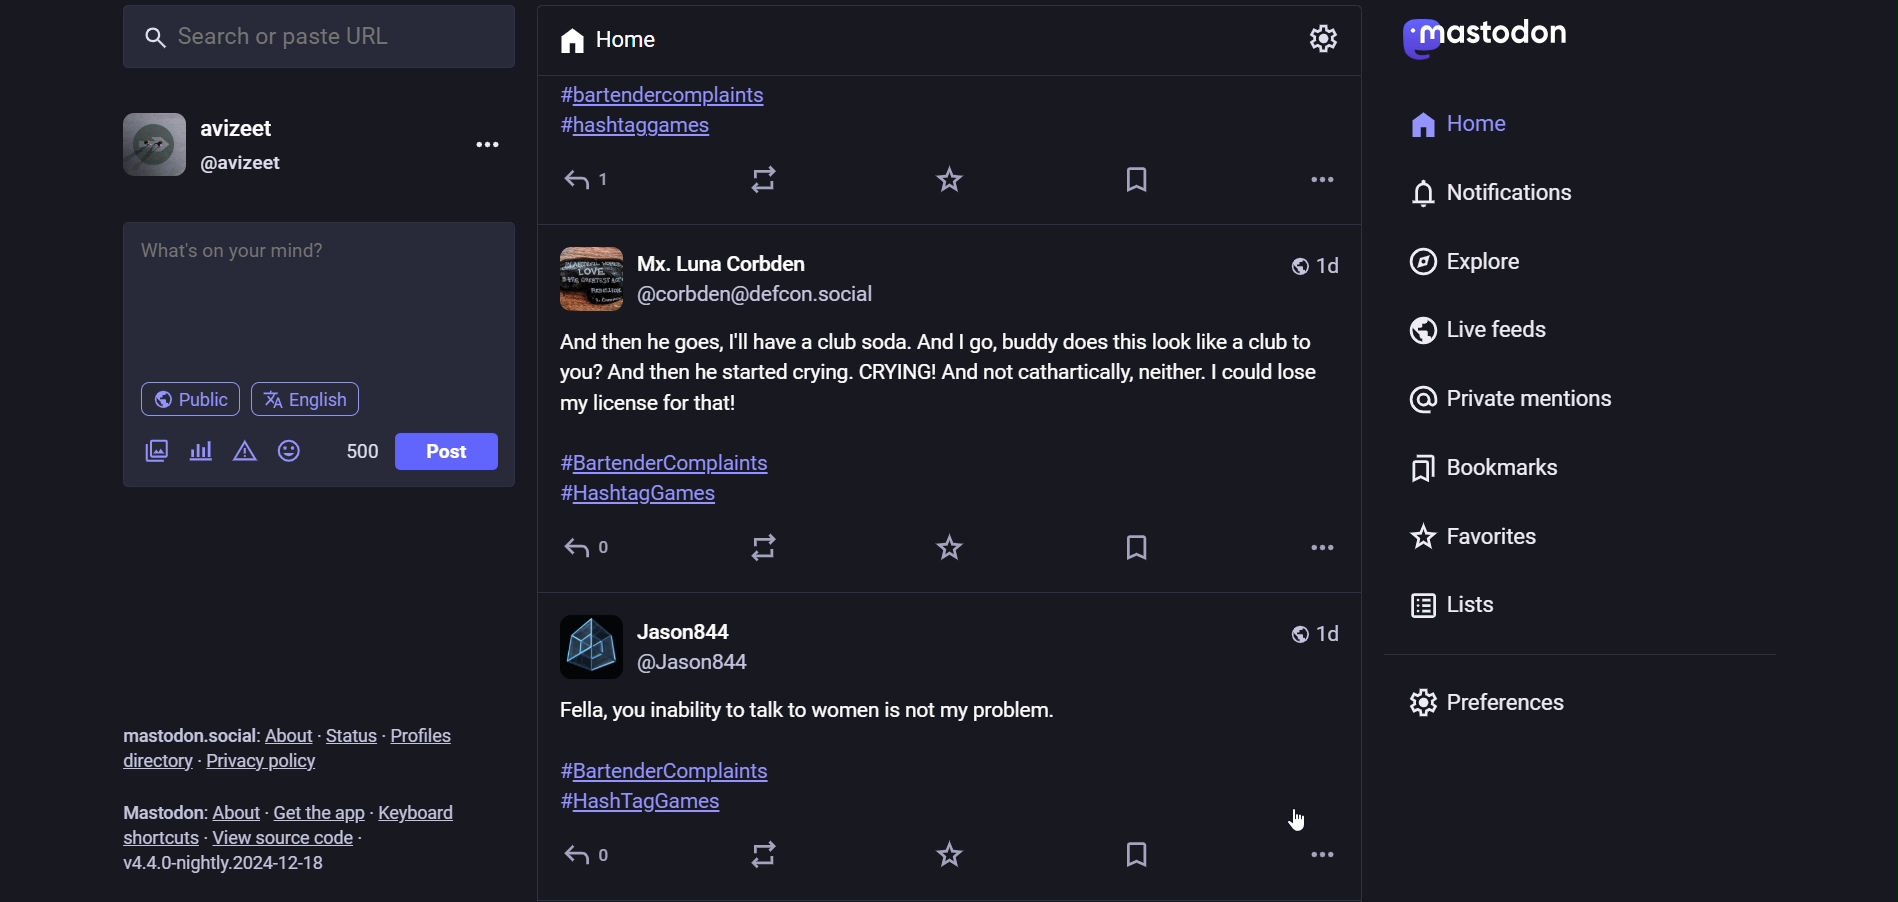 This screenshot has width=1898, height=902. What do you see at coordinates (310, 397) in the screenshot?
I see `english` at bounding box center [310, 397].